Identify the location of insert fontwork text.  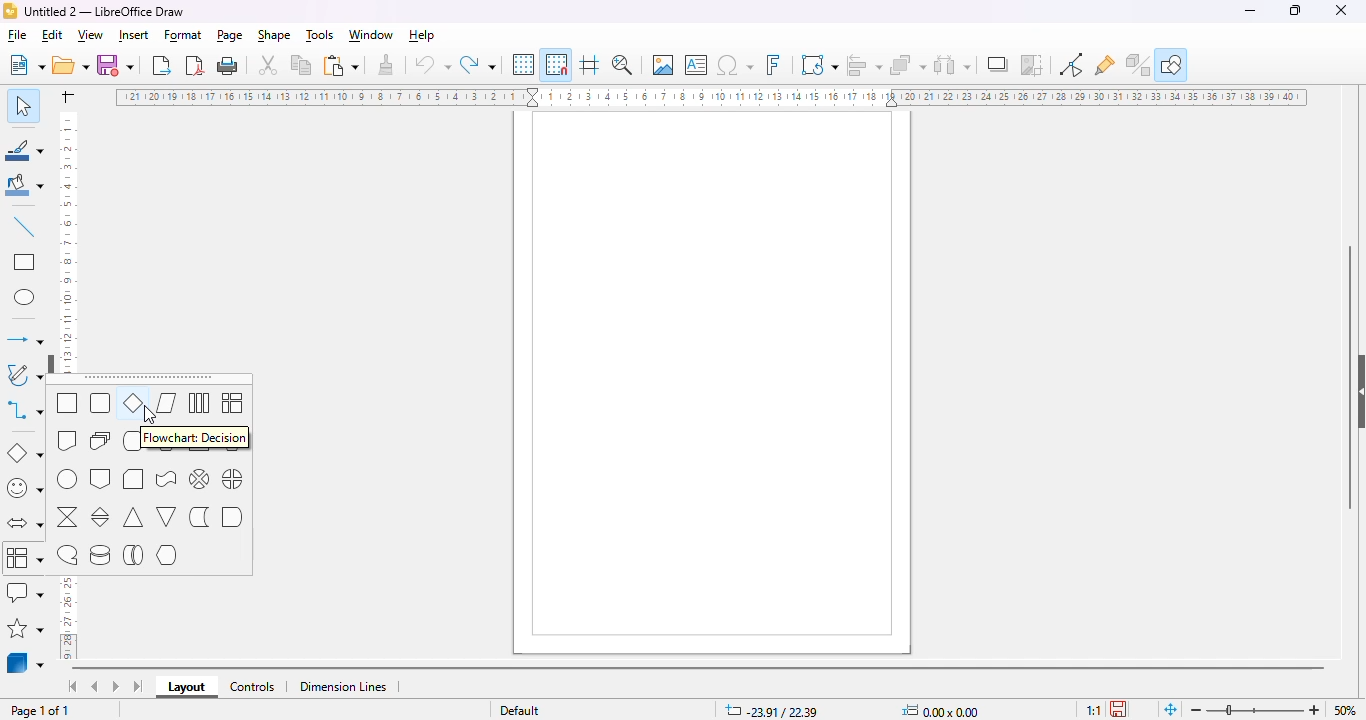
(774, 63).